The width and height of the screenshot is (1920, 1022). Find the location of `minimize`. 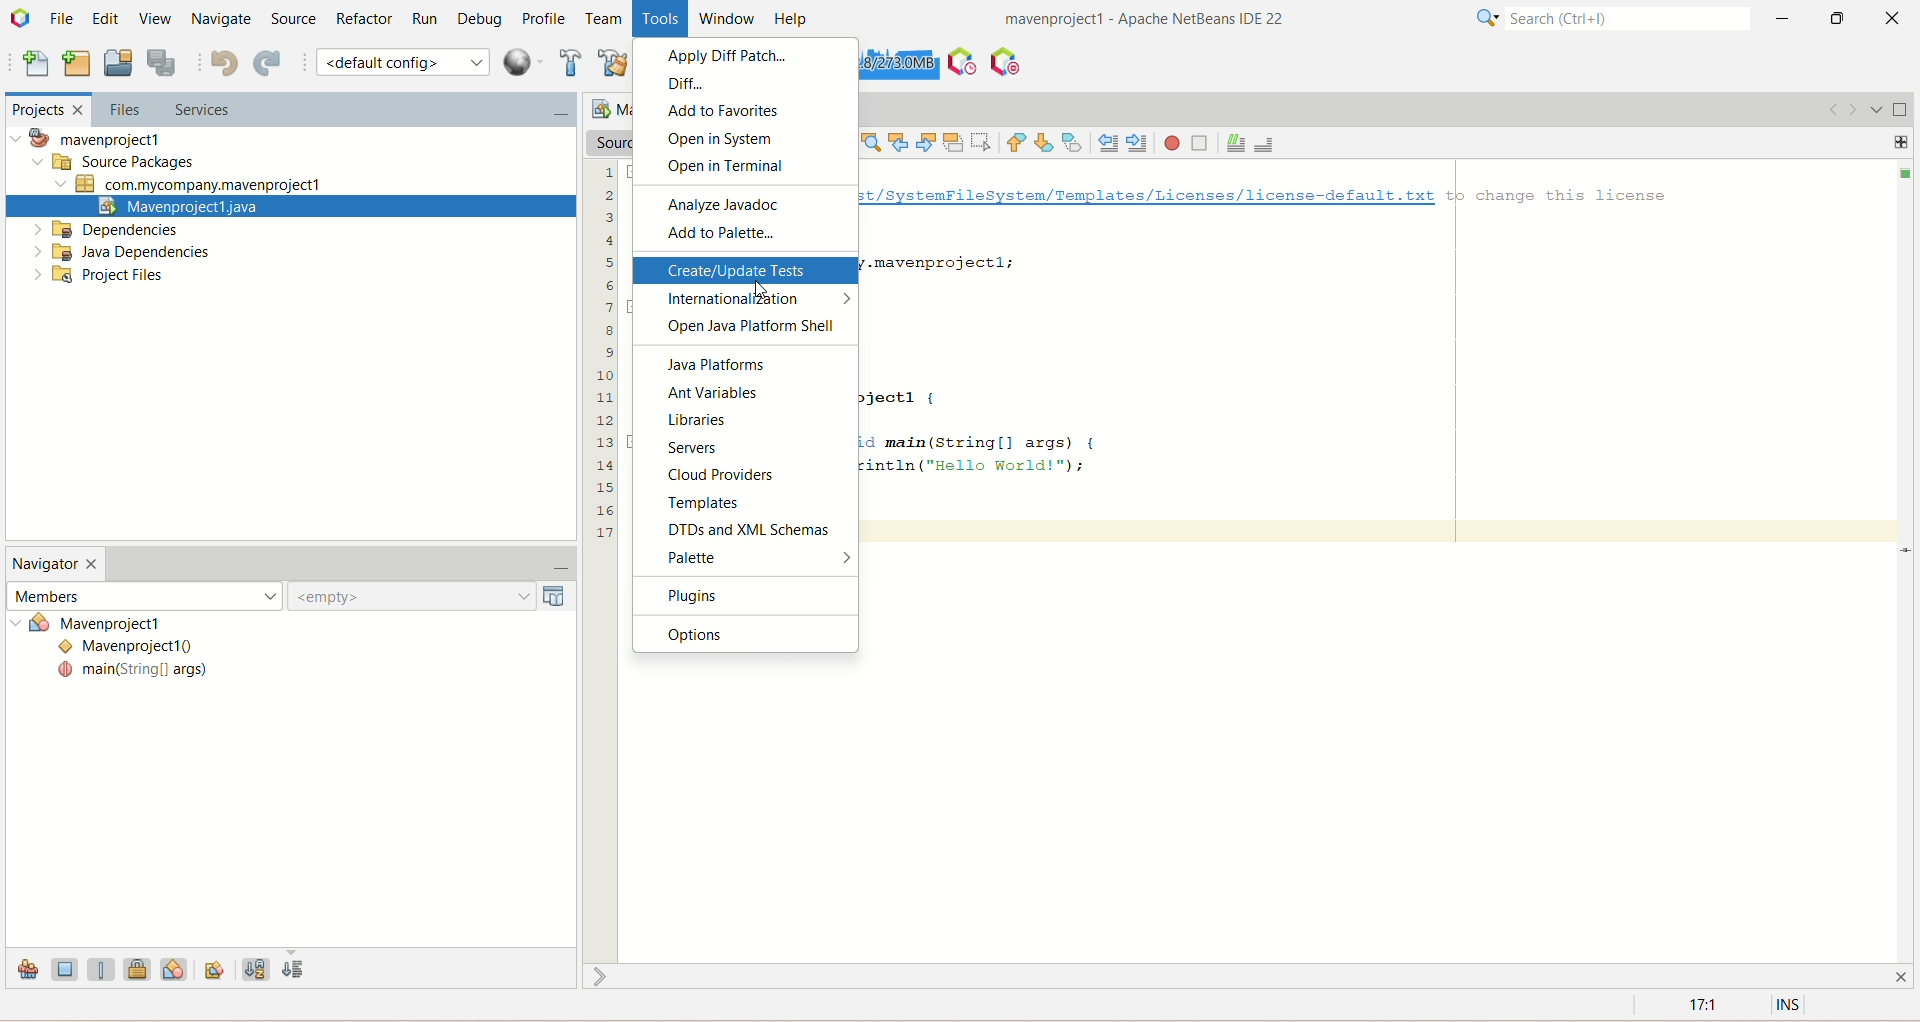

minimize is located at coordinates (551, 569).